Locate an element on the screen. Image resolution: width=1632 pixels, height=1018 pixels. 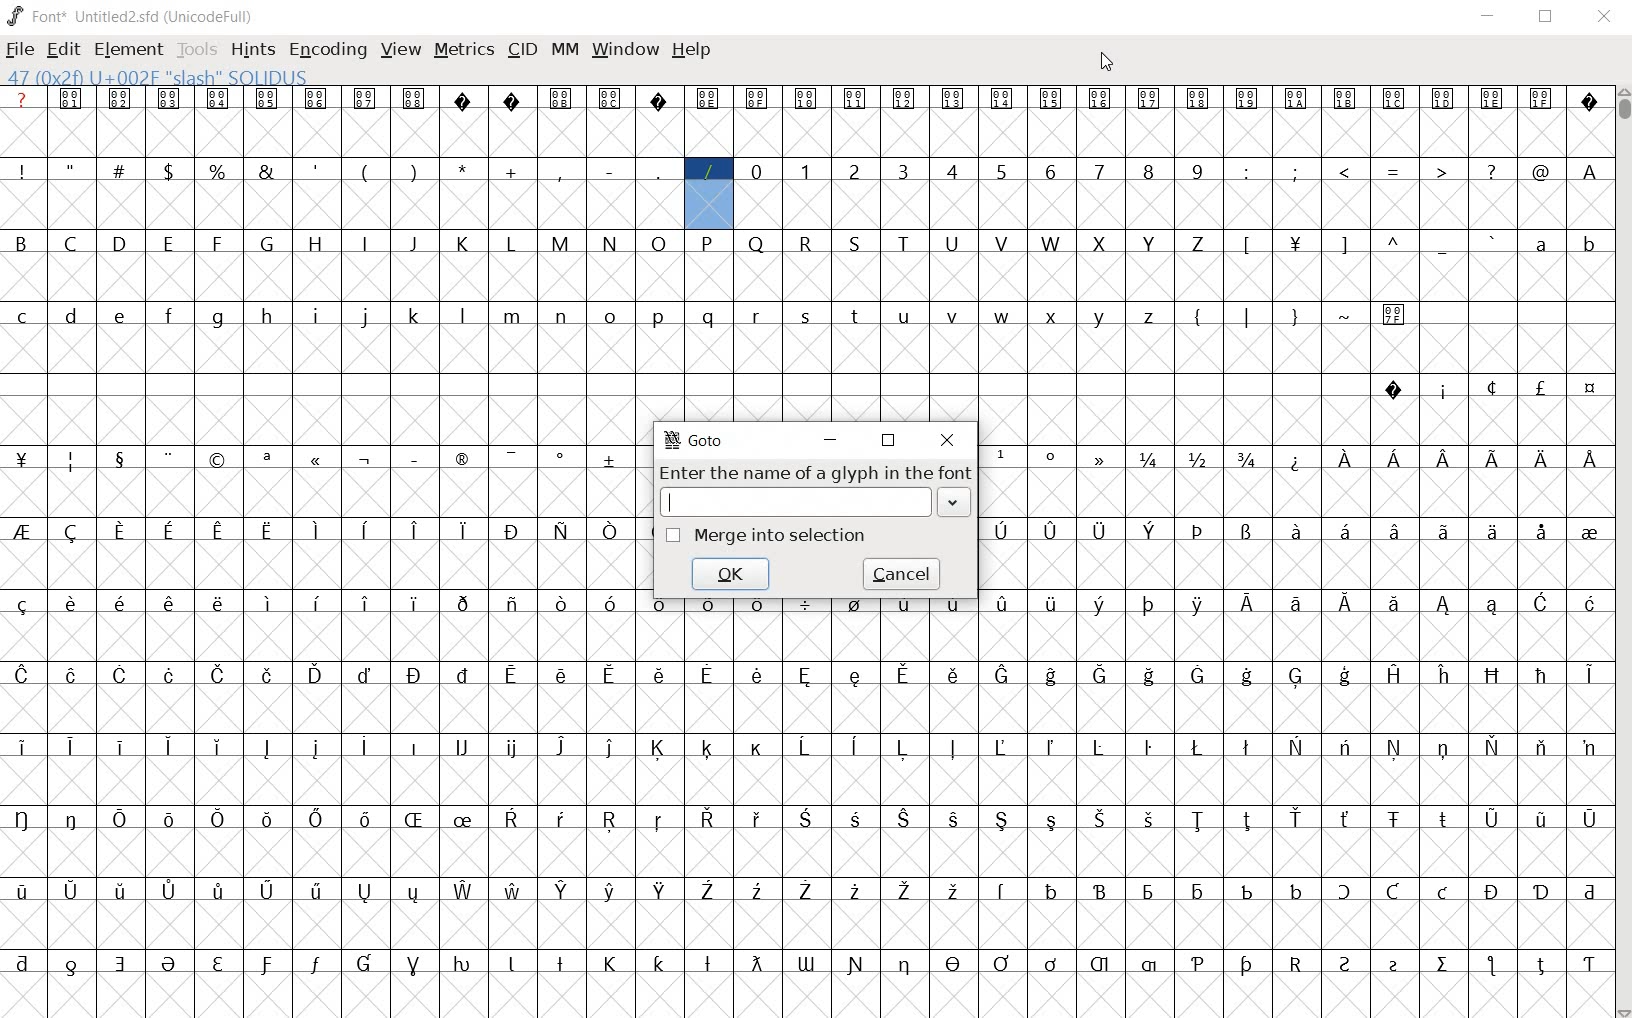
glyph is located at coordinates (1097, 605).